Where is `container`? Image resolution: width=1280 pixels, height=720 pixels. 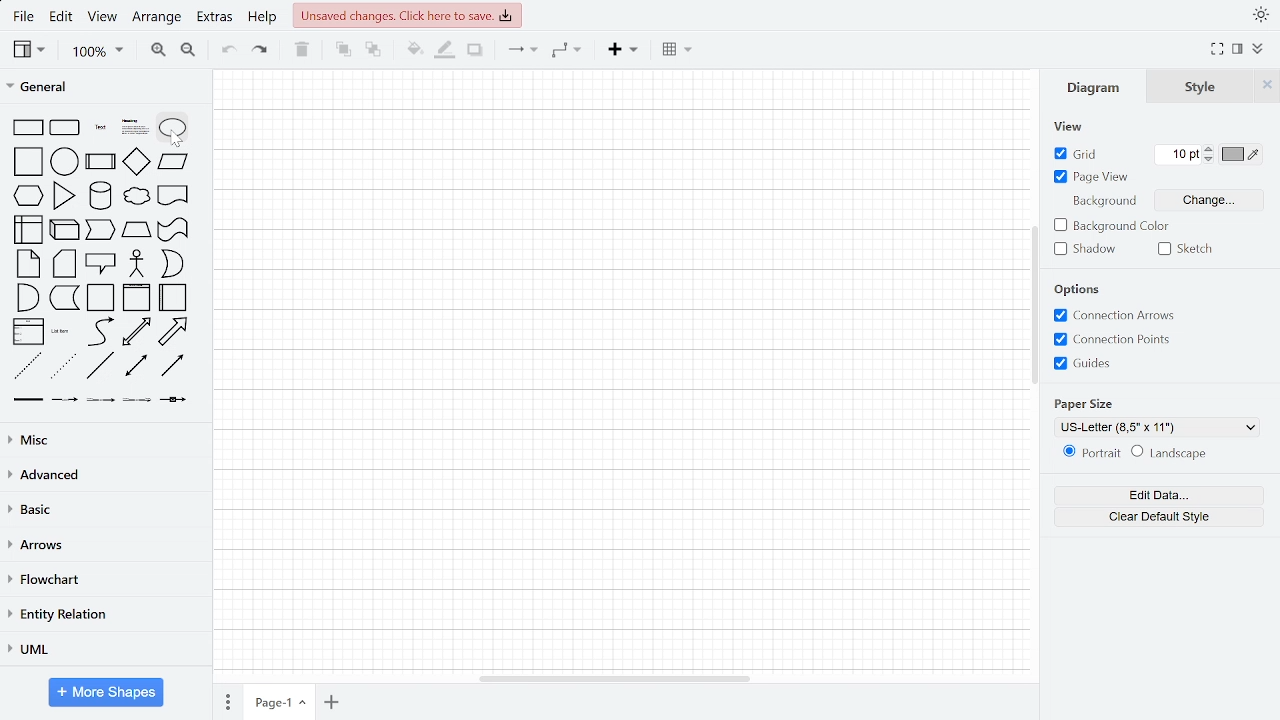 container is located at coordinates (101, 298).